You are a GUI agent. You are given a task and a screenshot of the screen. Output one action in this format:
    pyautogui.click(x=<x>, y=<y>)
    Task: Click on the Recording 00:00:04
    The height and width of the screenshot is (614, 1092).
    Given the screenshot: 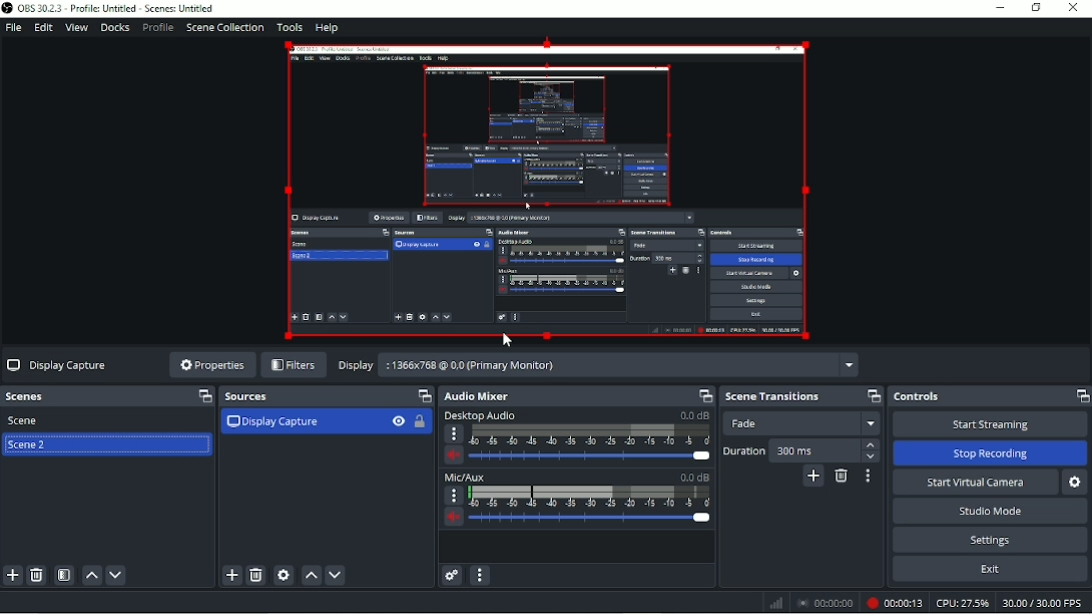 What is the action you would take?
    pyautogui.click(x=894, y=604)
    